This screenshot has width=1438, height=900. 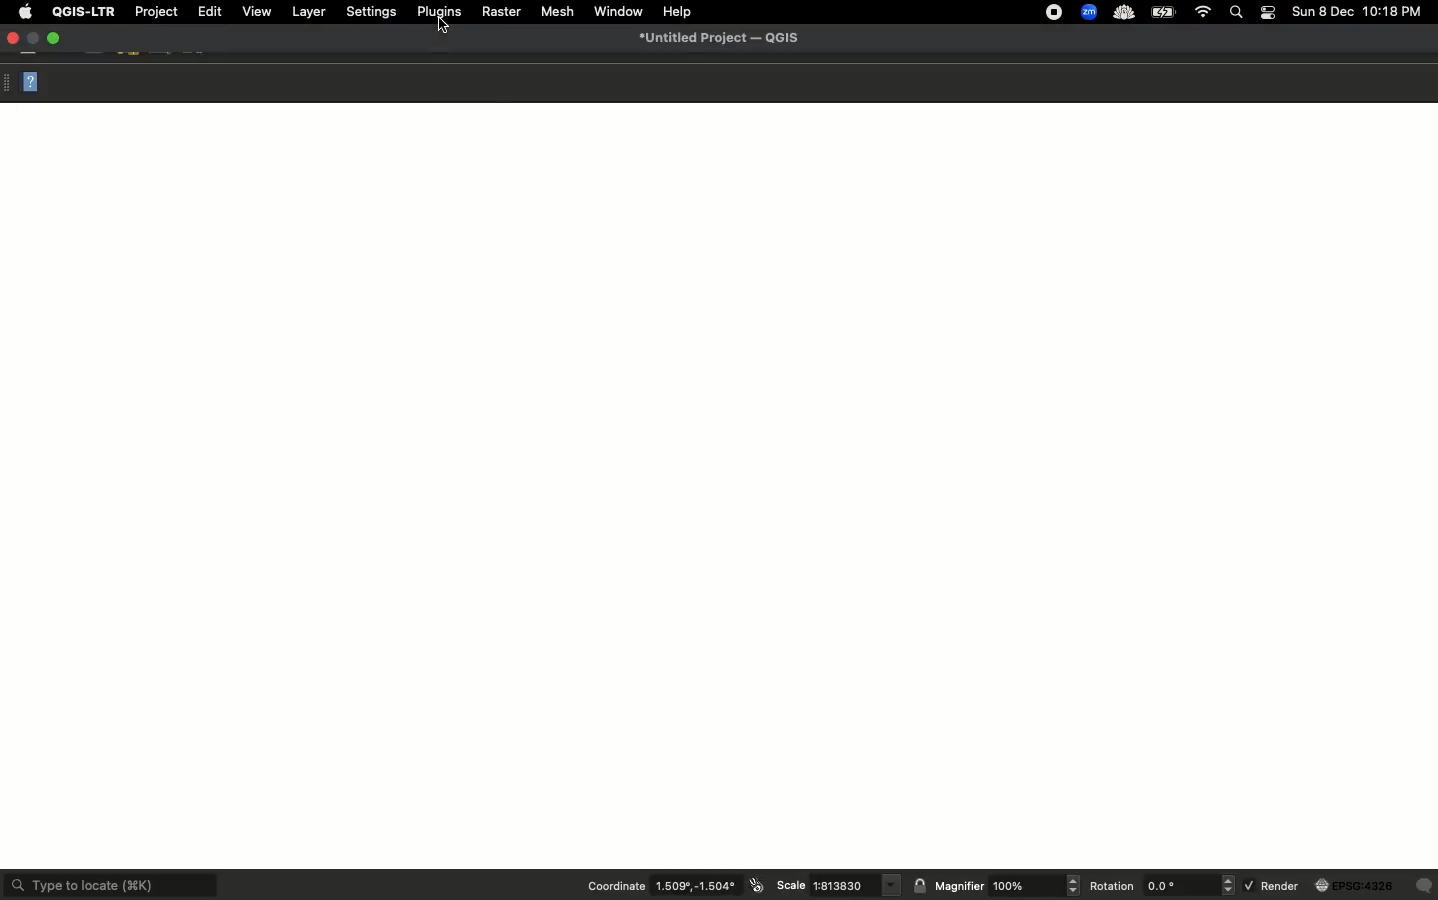 I want to click on Scale, so click(x=835, y=886).